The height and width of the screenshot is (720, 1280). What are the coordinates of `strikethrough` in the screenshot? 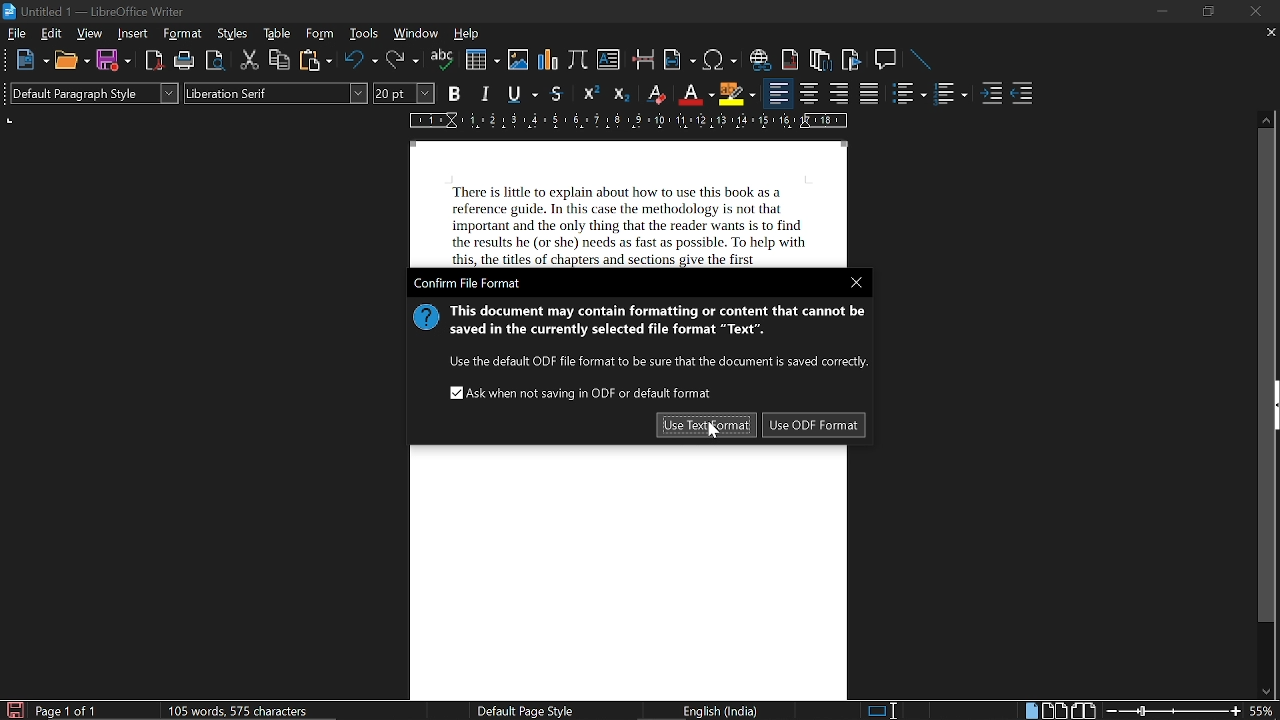 It's located at (556, 94).